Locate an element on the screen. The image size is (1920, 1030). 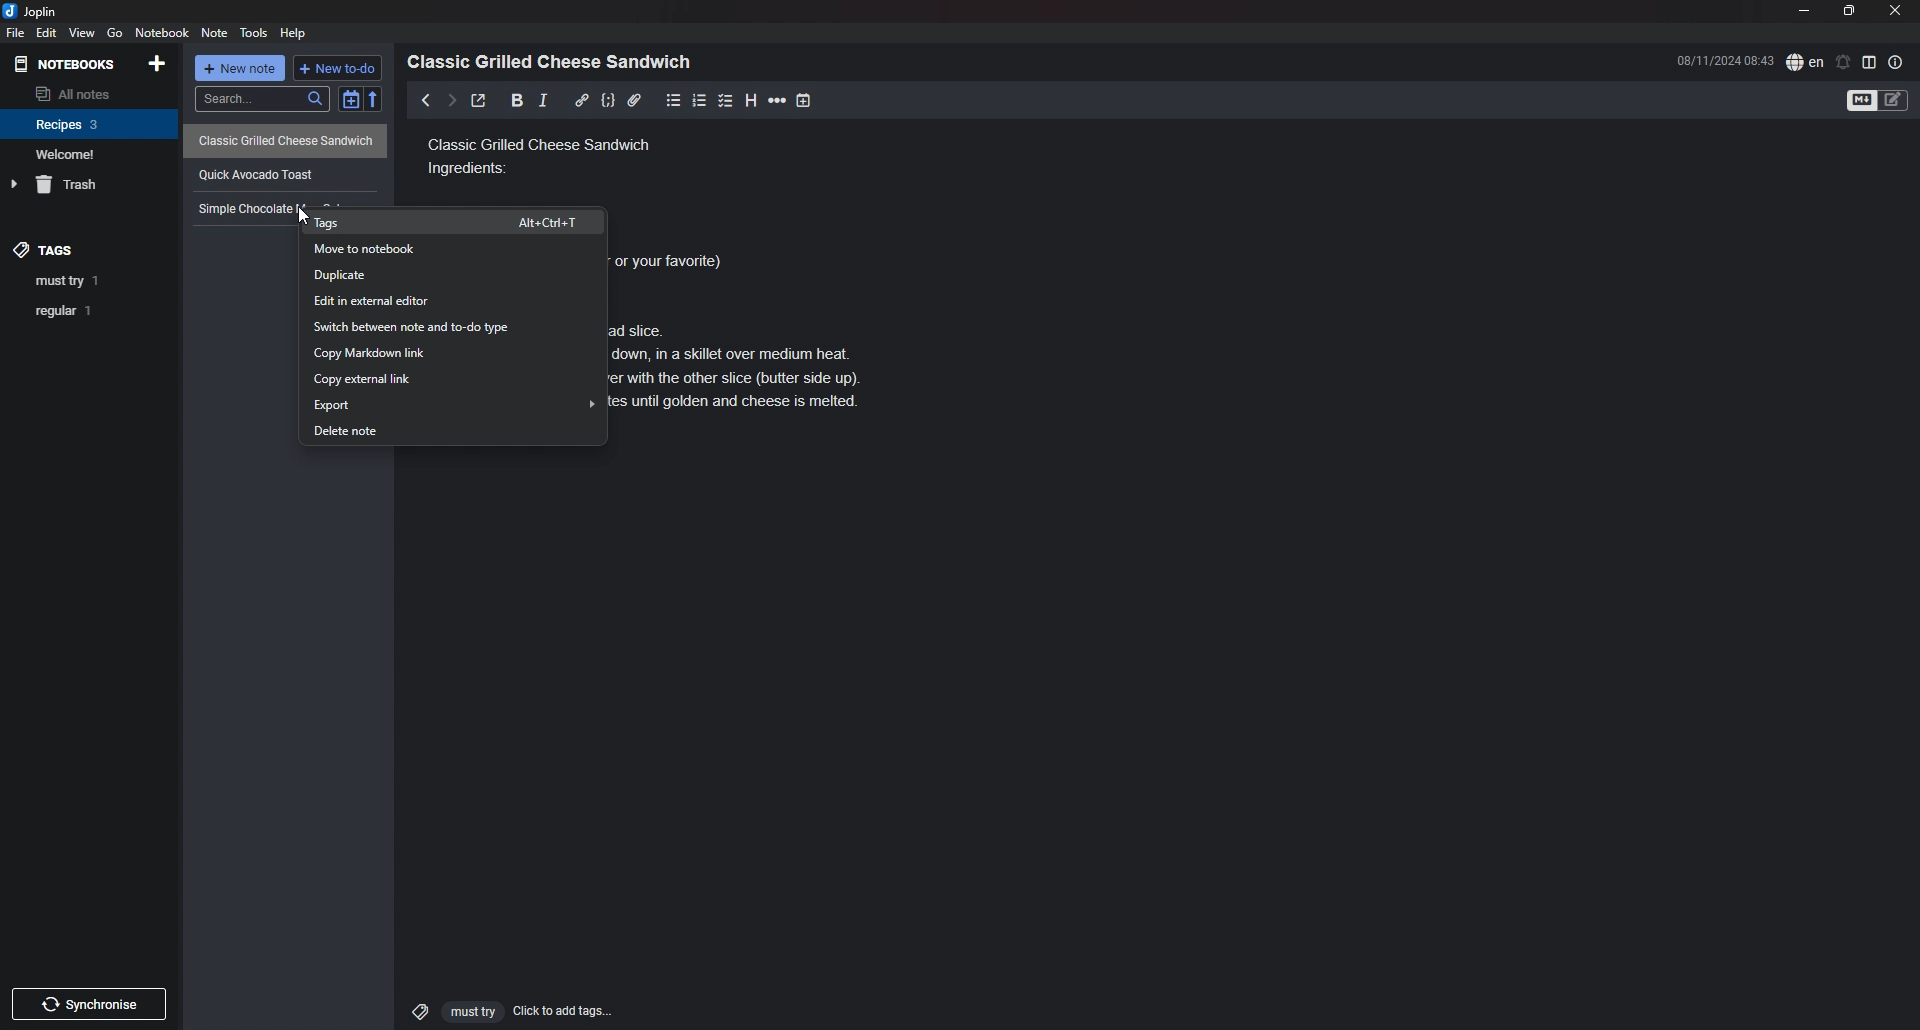
close is located at coordinates (1897, 10).